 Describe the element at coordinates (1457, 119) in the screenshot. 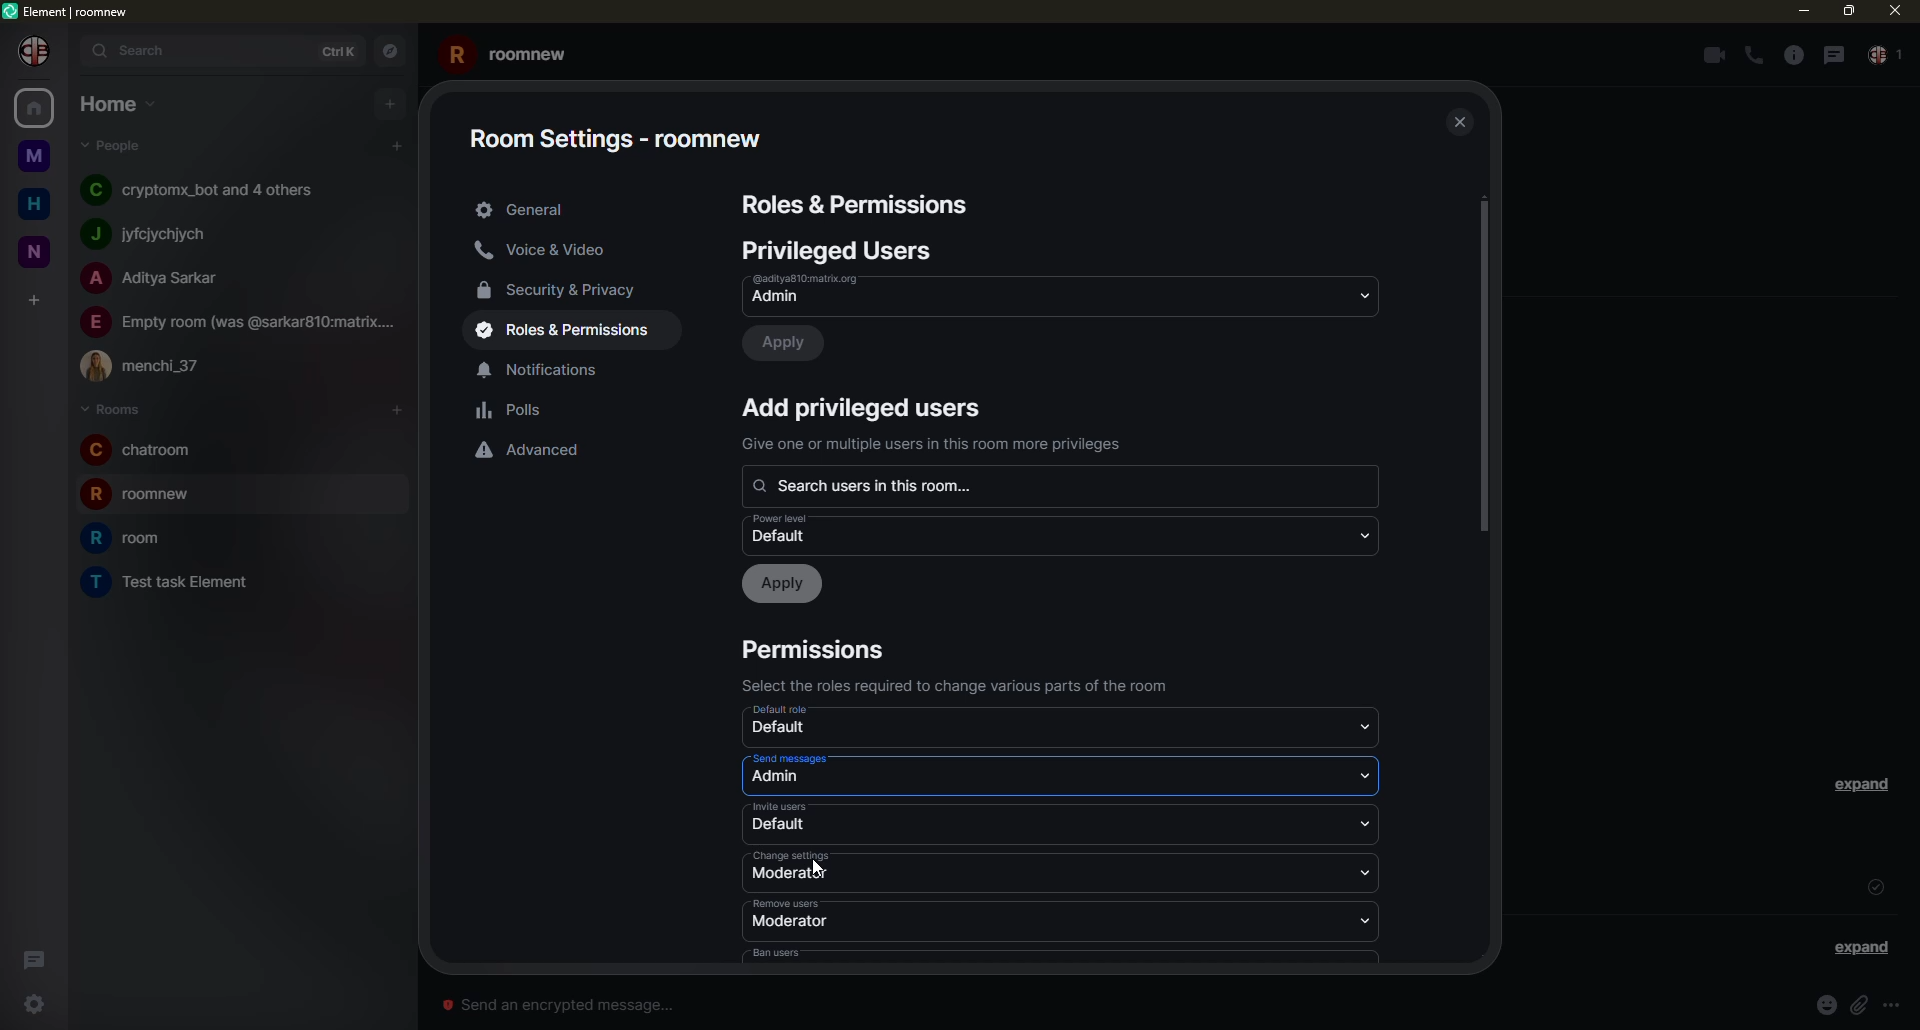

I see `close` at that location.